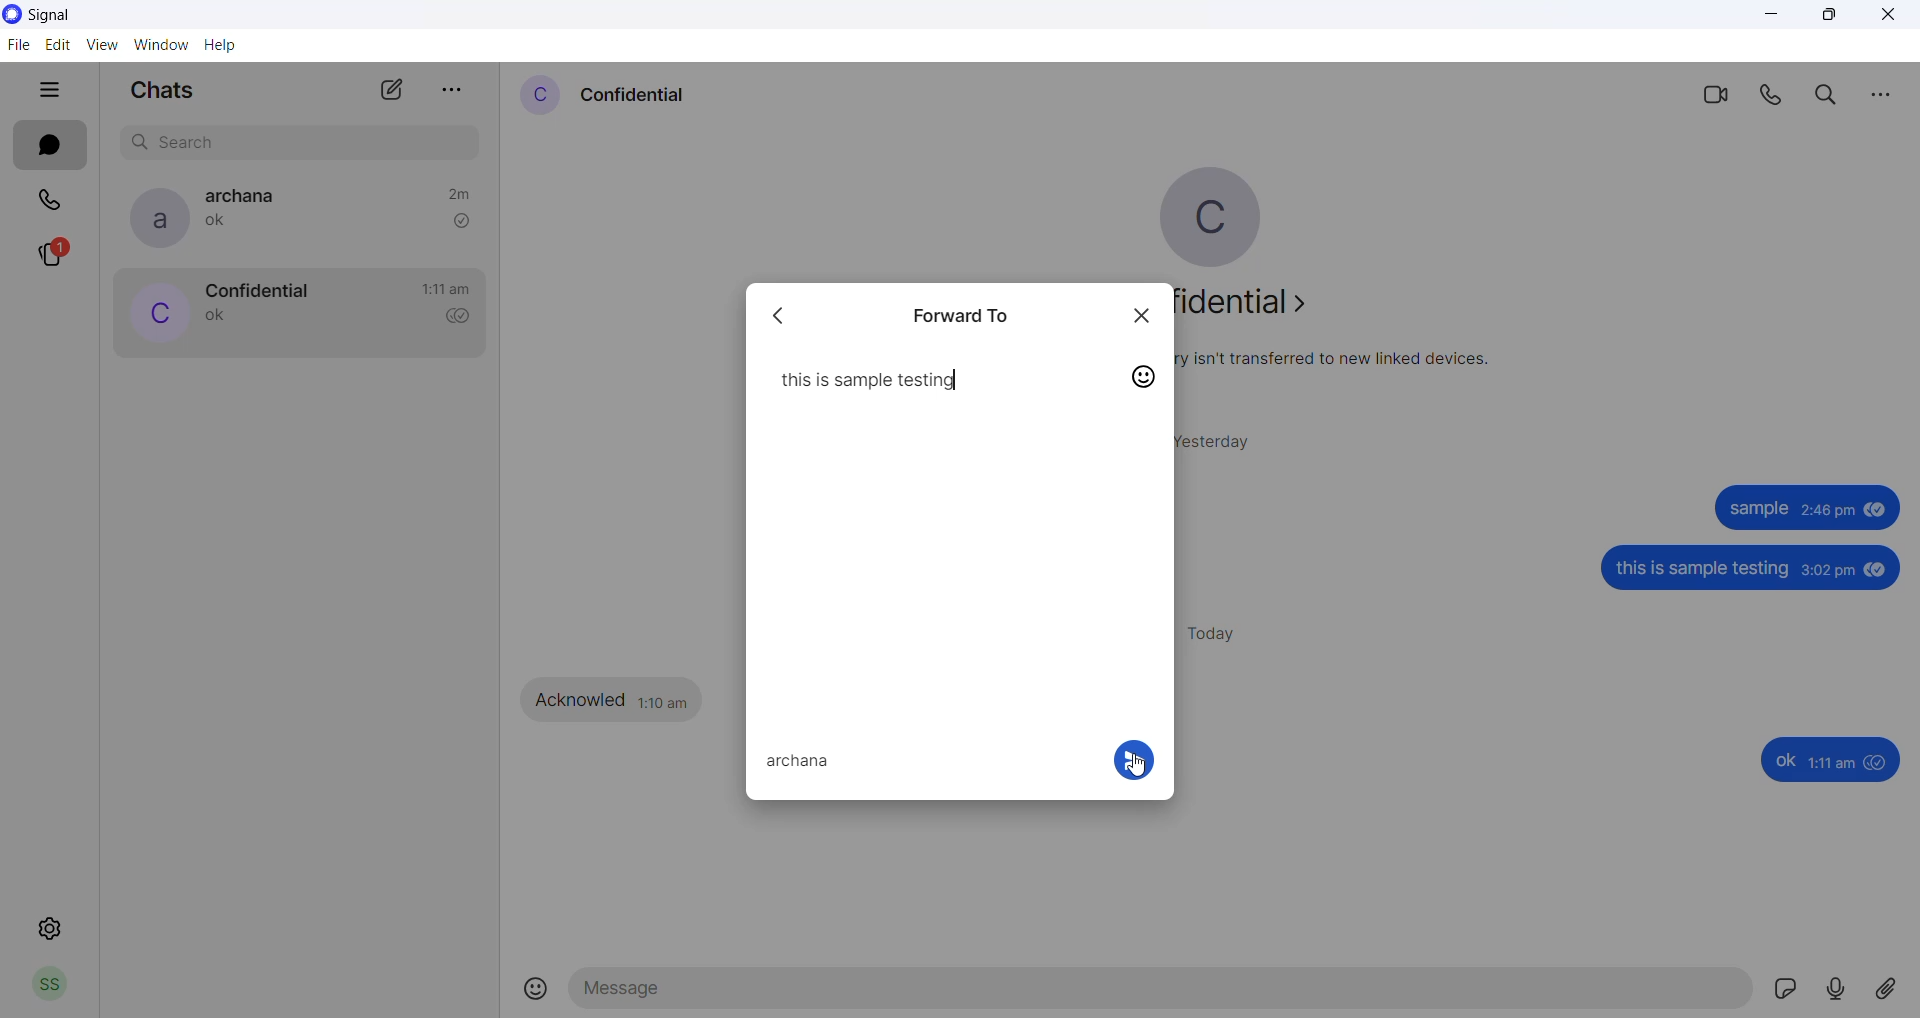 The image size is (1920, 1018). I want to click on maximize, so click(1829, 18).